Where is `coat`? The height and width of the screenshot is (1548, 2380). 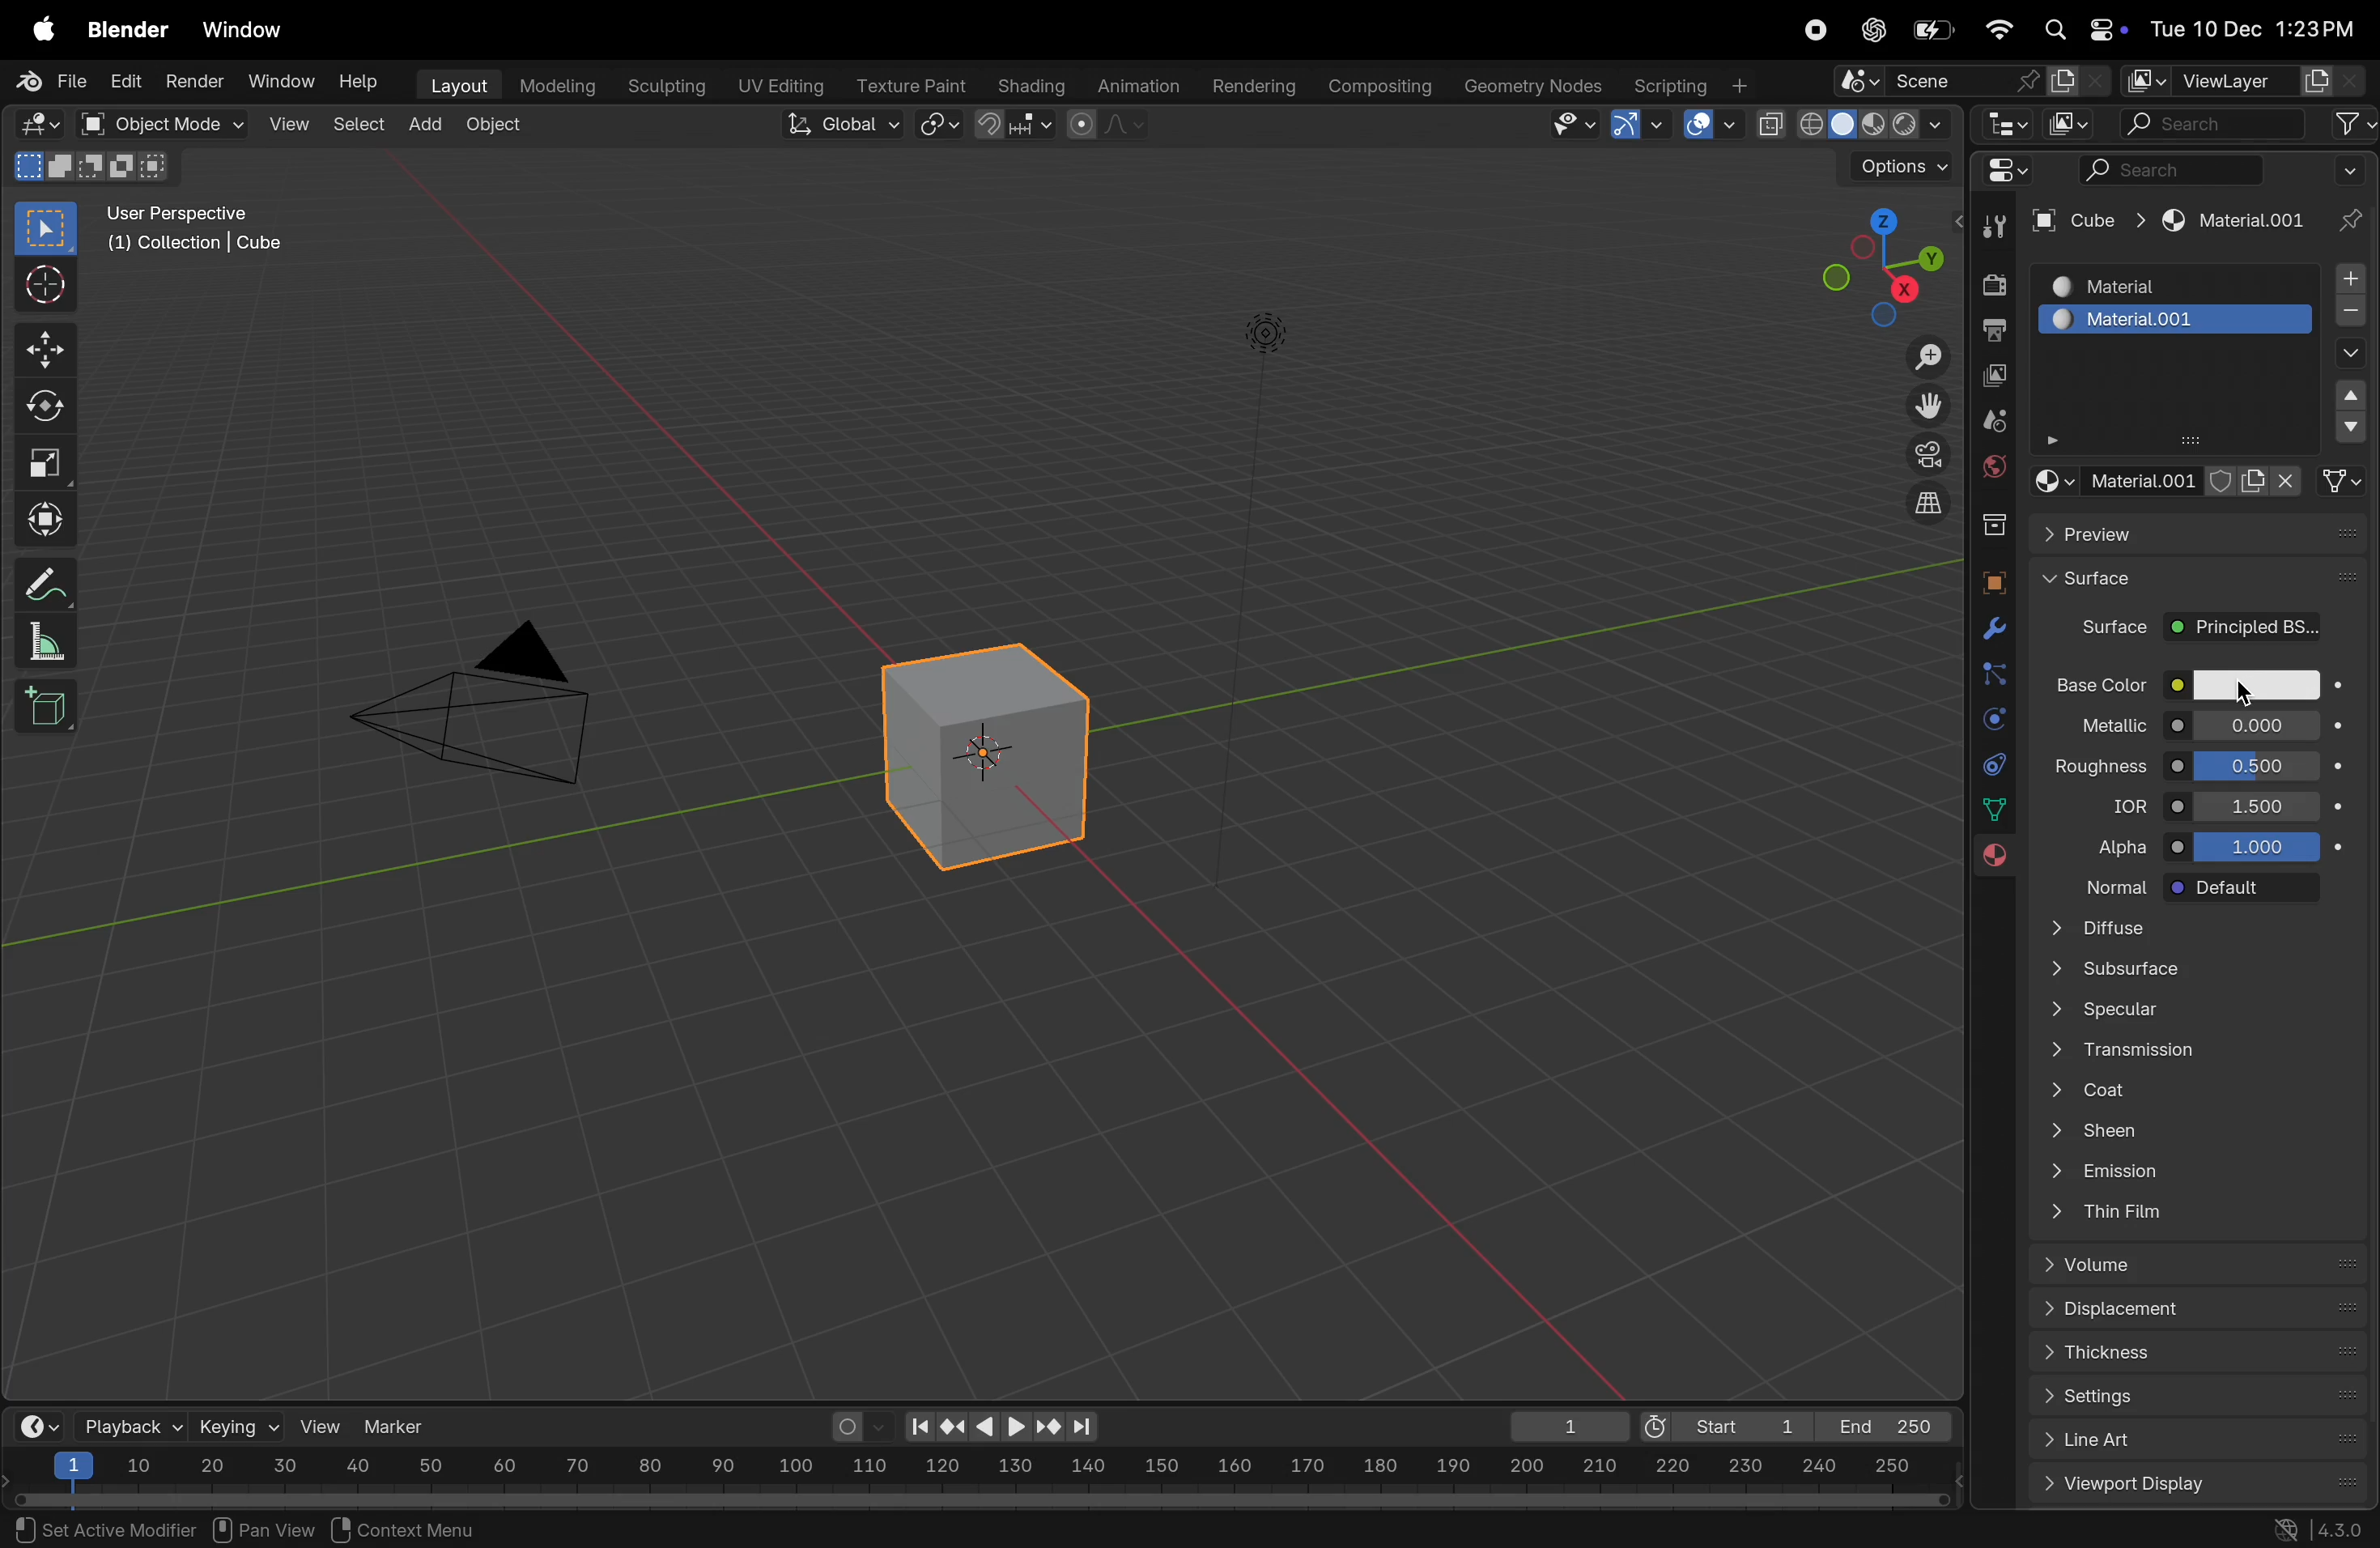
coat is located at coordinates (2202, 1086).